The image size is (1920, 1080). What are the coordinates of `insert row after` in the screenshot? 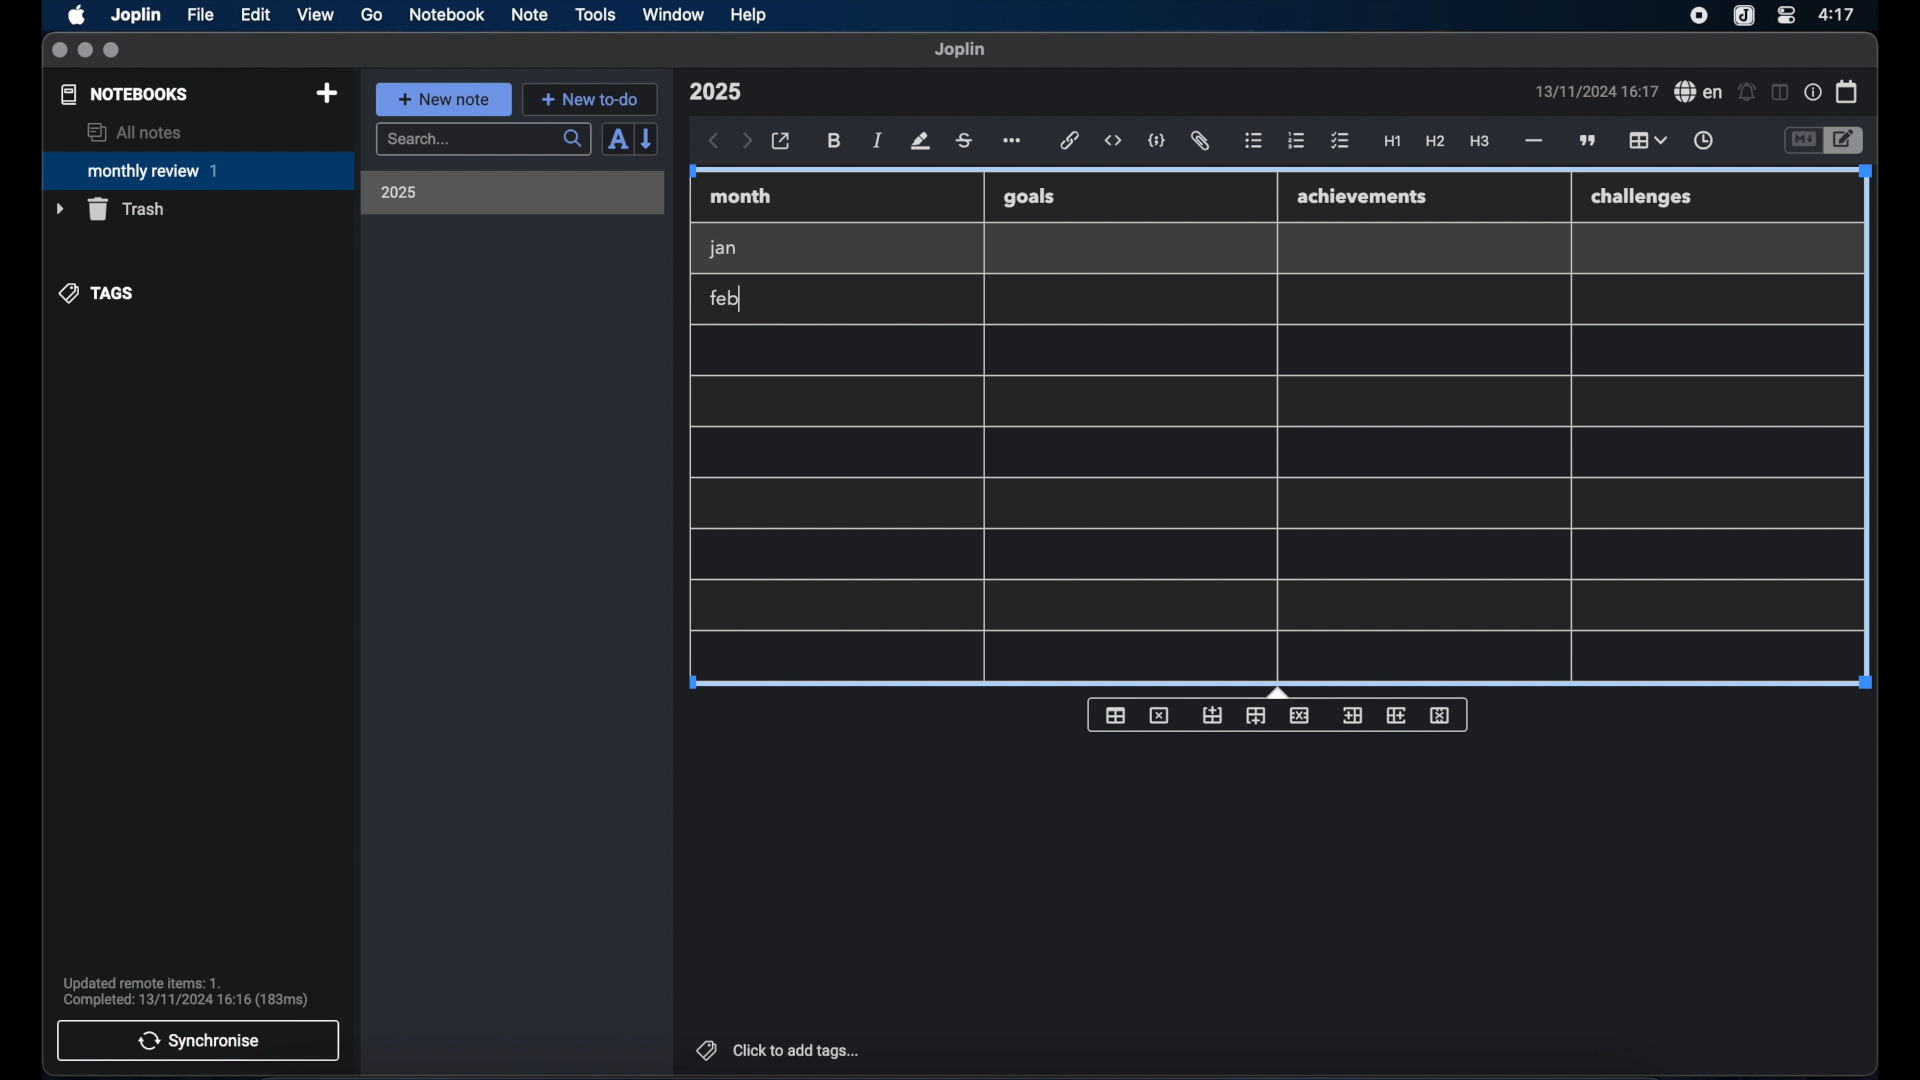 It's located at (1256, 716).